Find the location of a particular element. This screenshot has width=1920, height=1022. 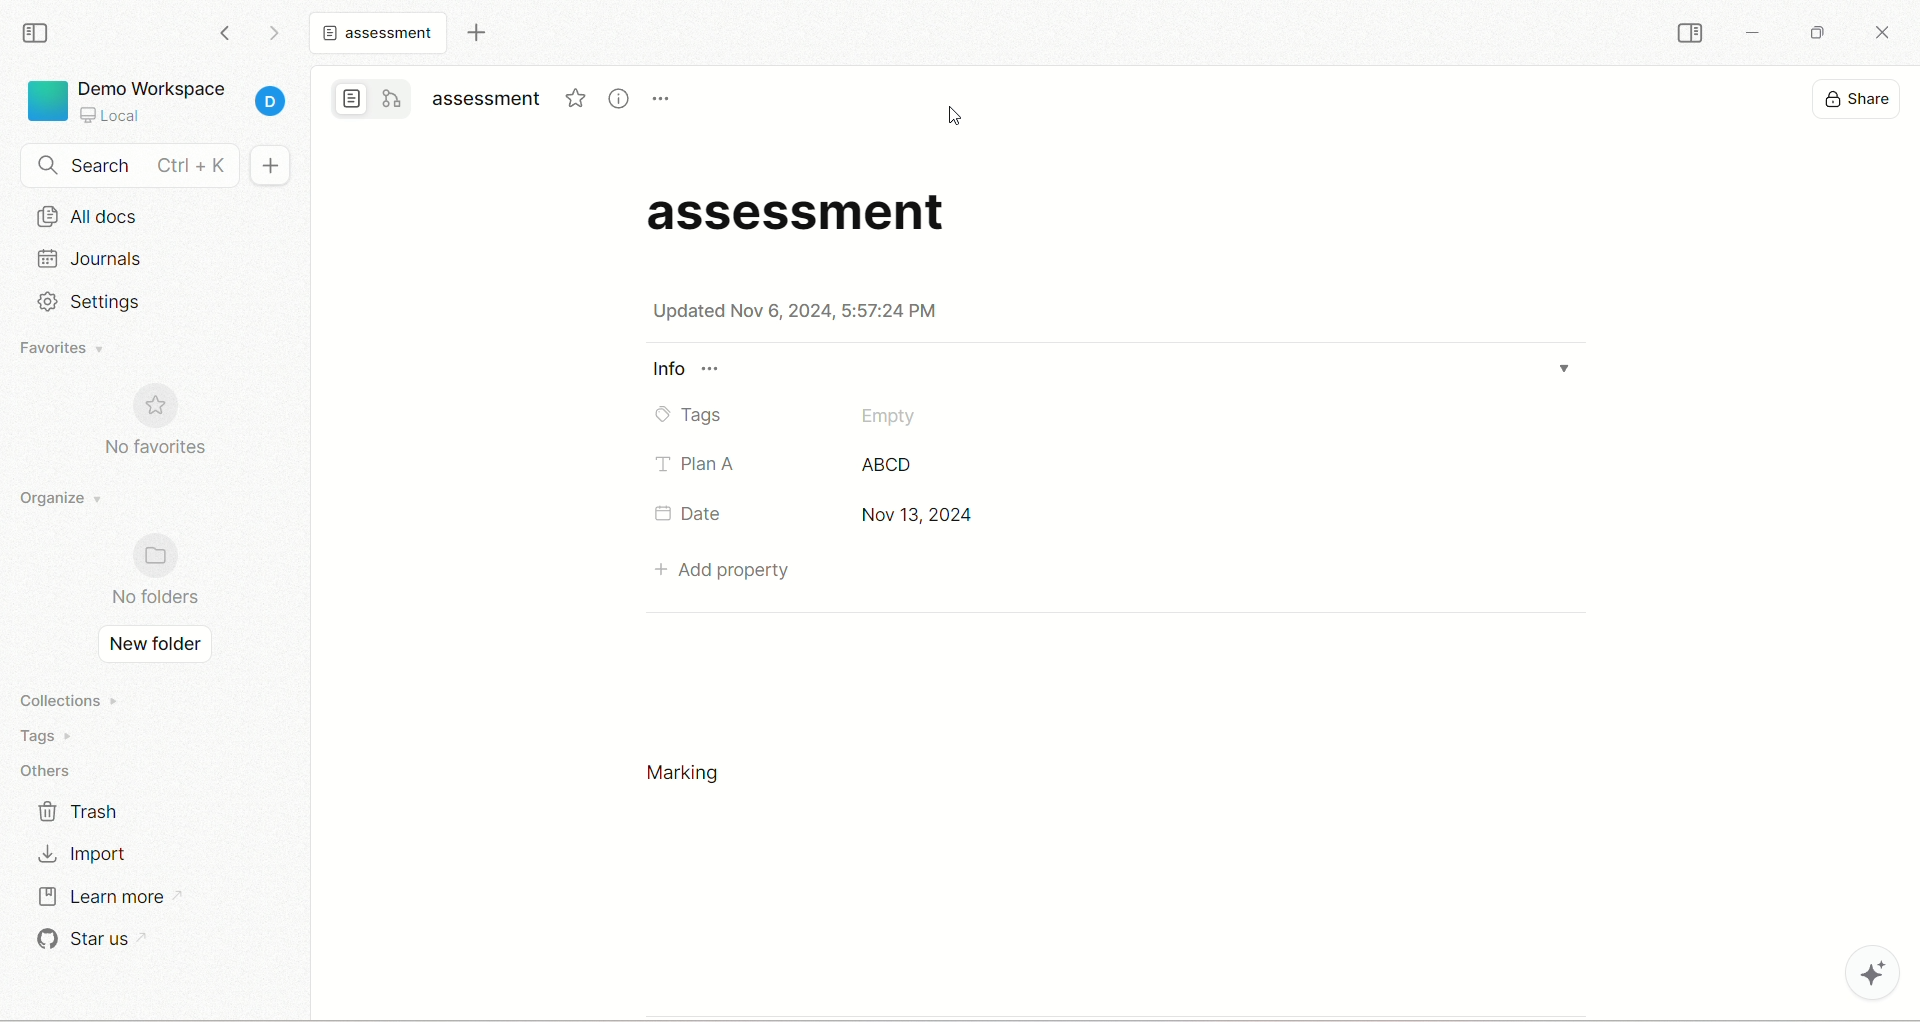

go back is located at coordinates (226, 34).